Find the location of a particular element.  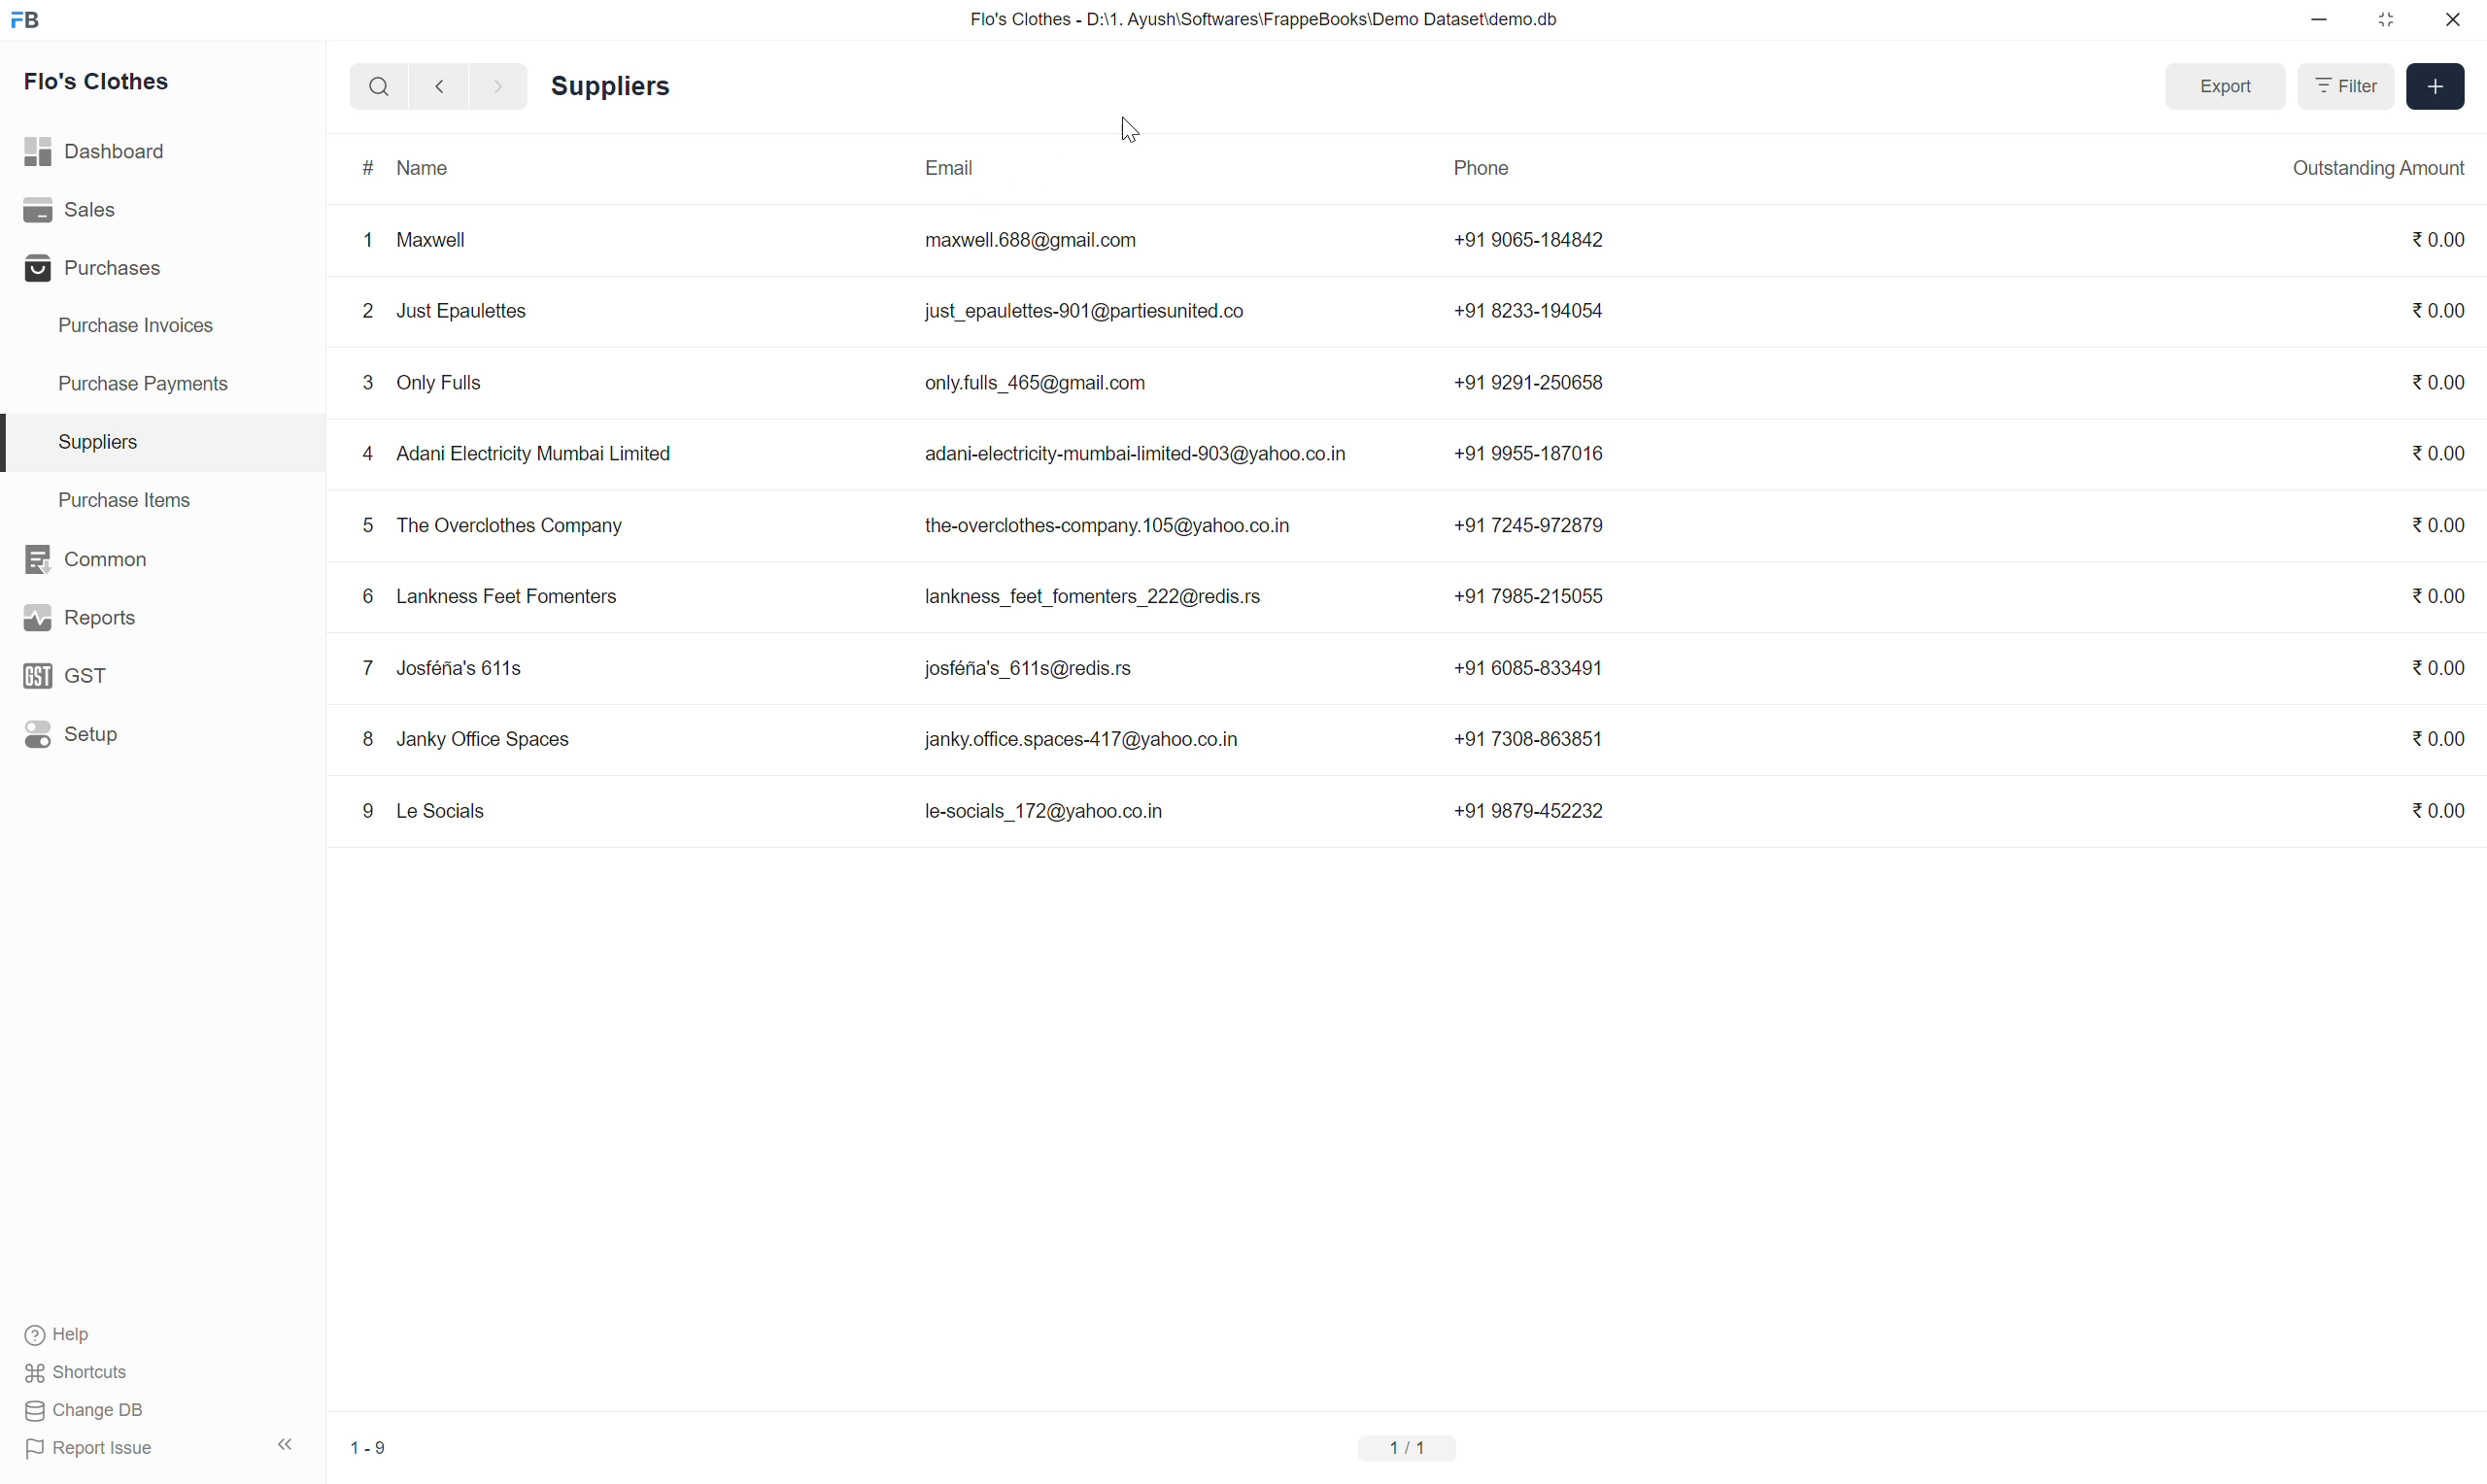

Maxwell is located at coordinates (434, 241).